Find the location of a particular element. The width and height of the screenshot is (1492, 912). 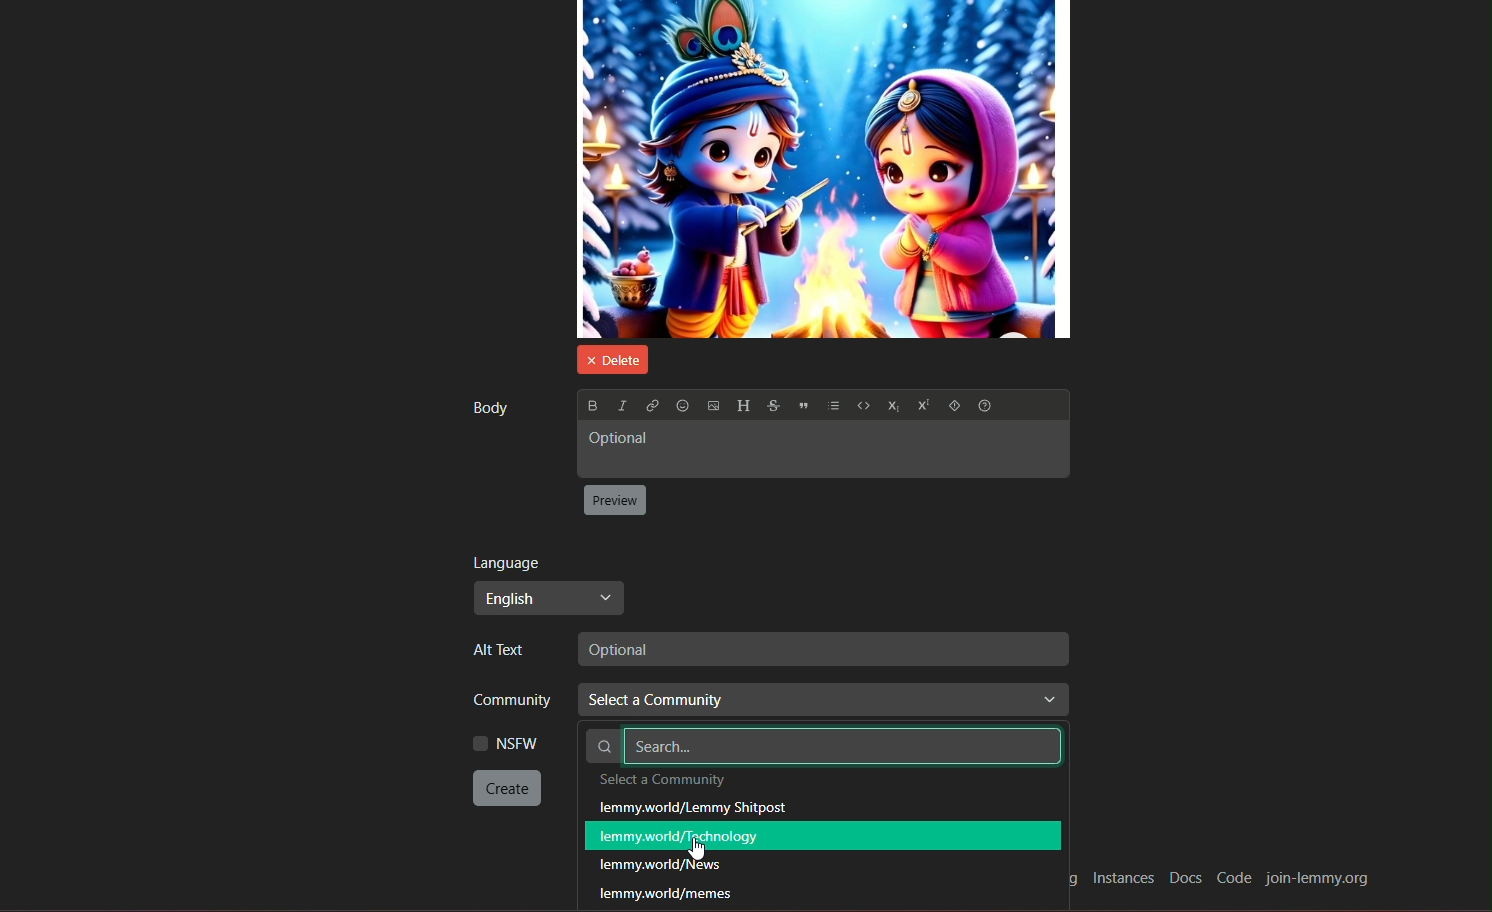

 is located at coordinates (921, 407).